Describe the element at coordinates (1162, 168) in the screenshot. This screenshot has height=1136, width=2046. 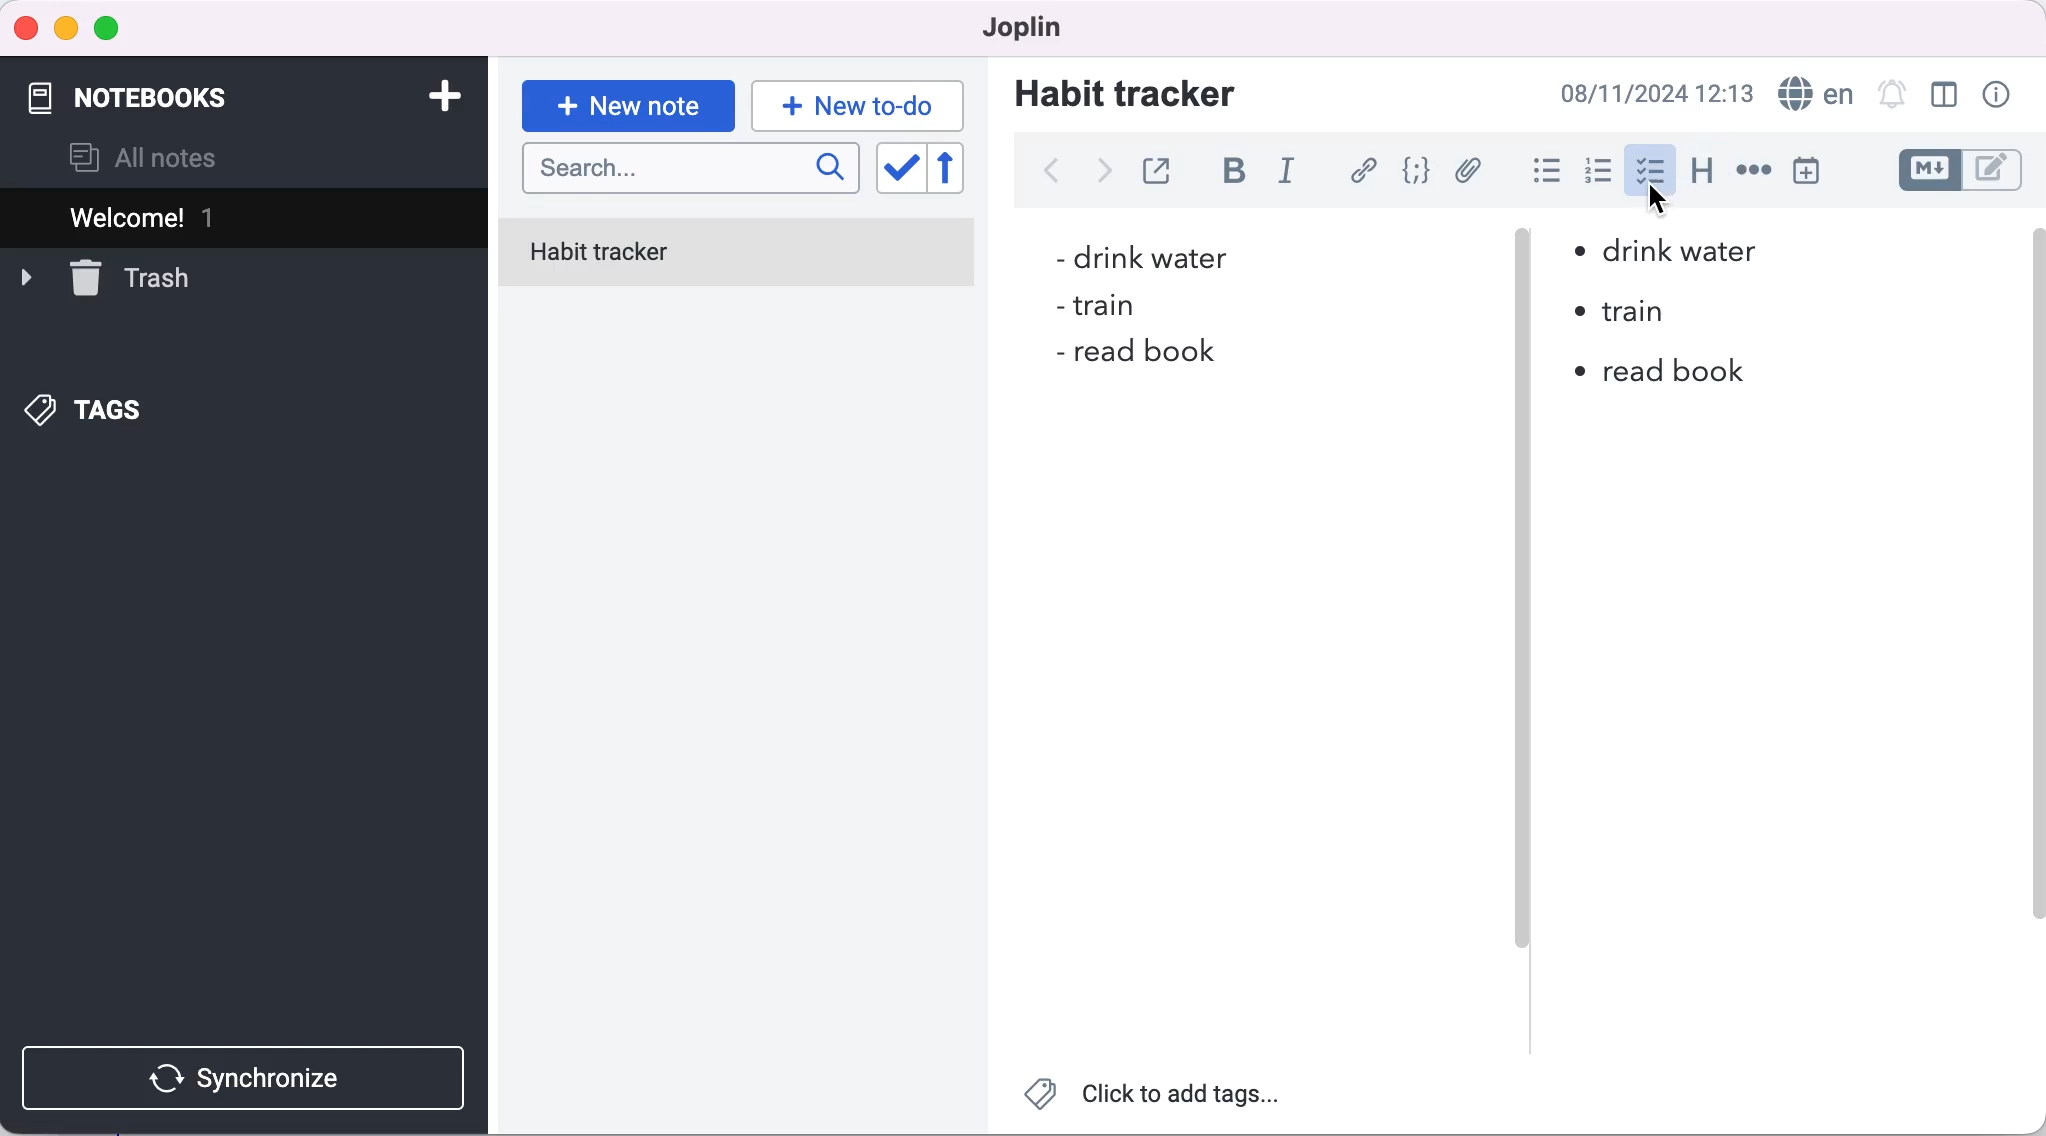
I see `toggle external editing` at that location.